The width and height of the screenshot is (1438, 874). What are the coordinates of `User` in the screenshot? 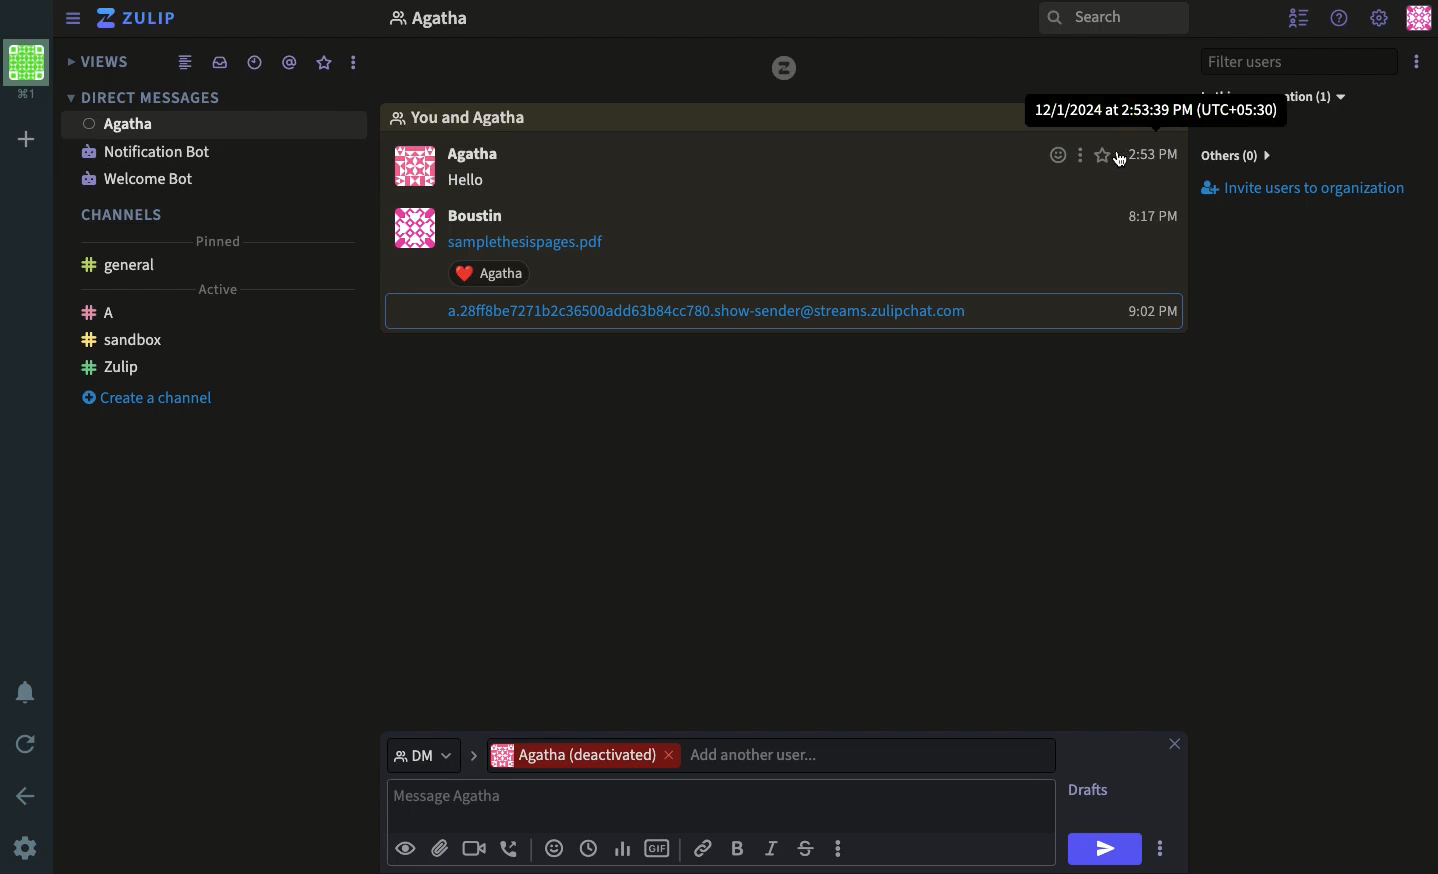 It's located at (480, 215).